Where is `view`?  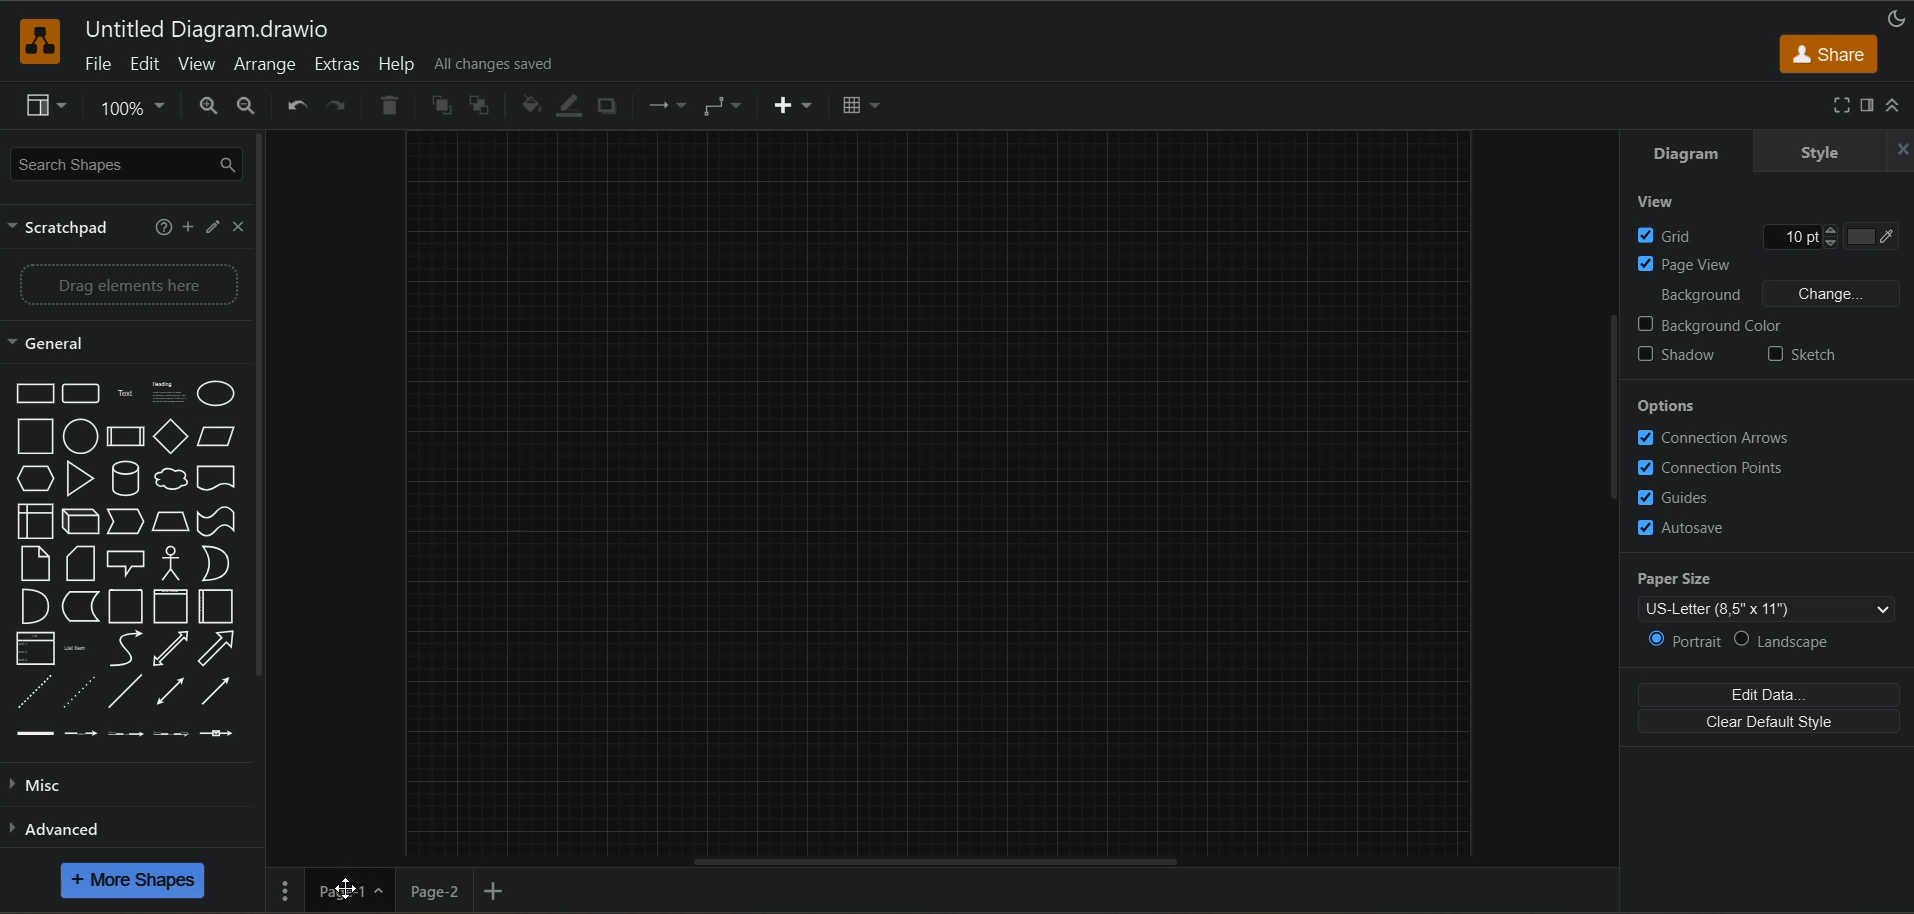 view is located at coordinates (46, 105).